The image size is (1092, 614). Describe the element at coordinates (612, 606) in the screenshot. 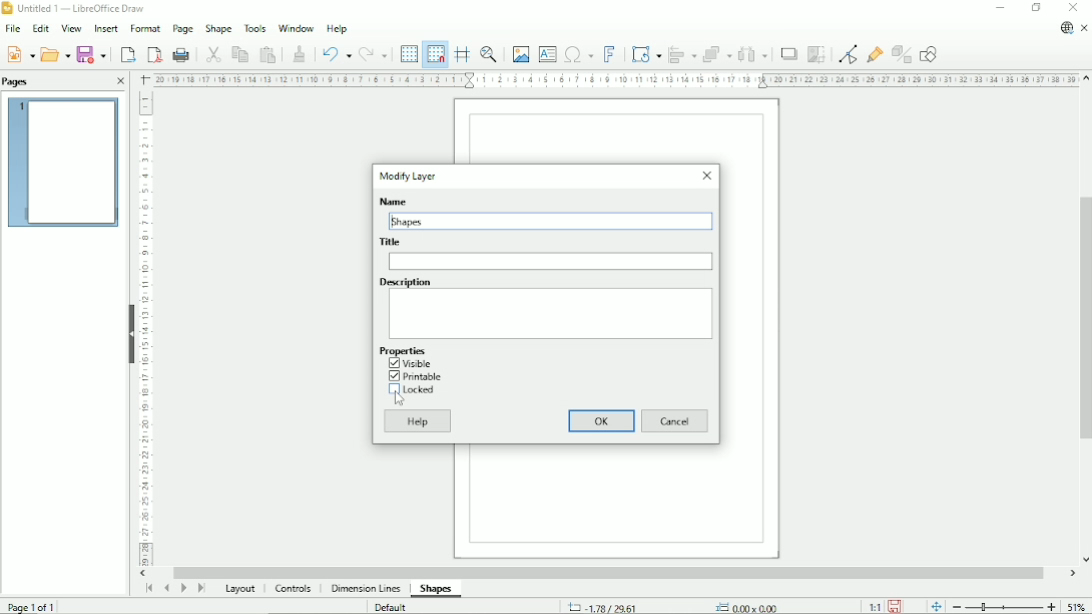

I see `-1.78/29.61` at that location.